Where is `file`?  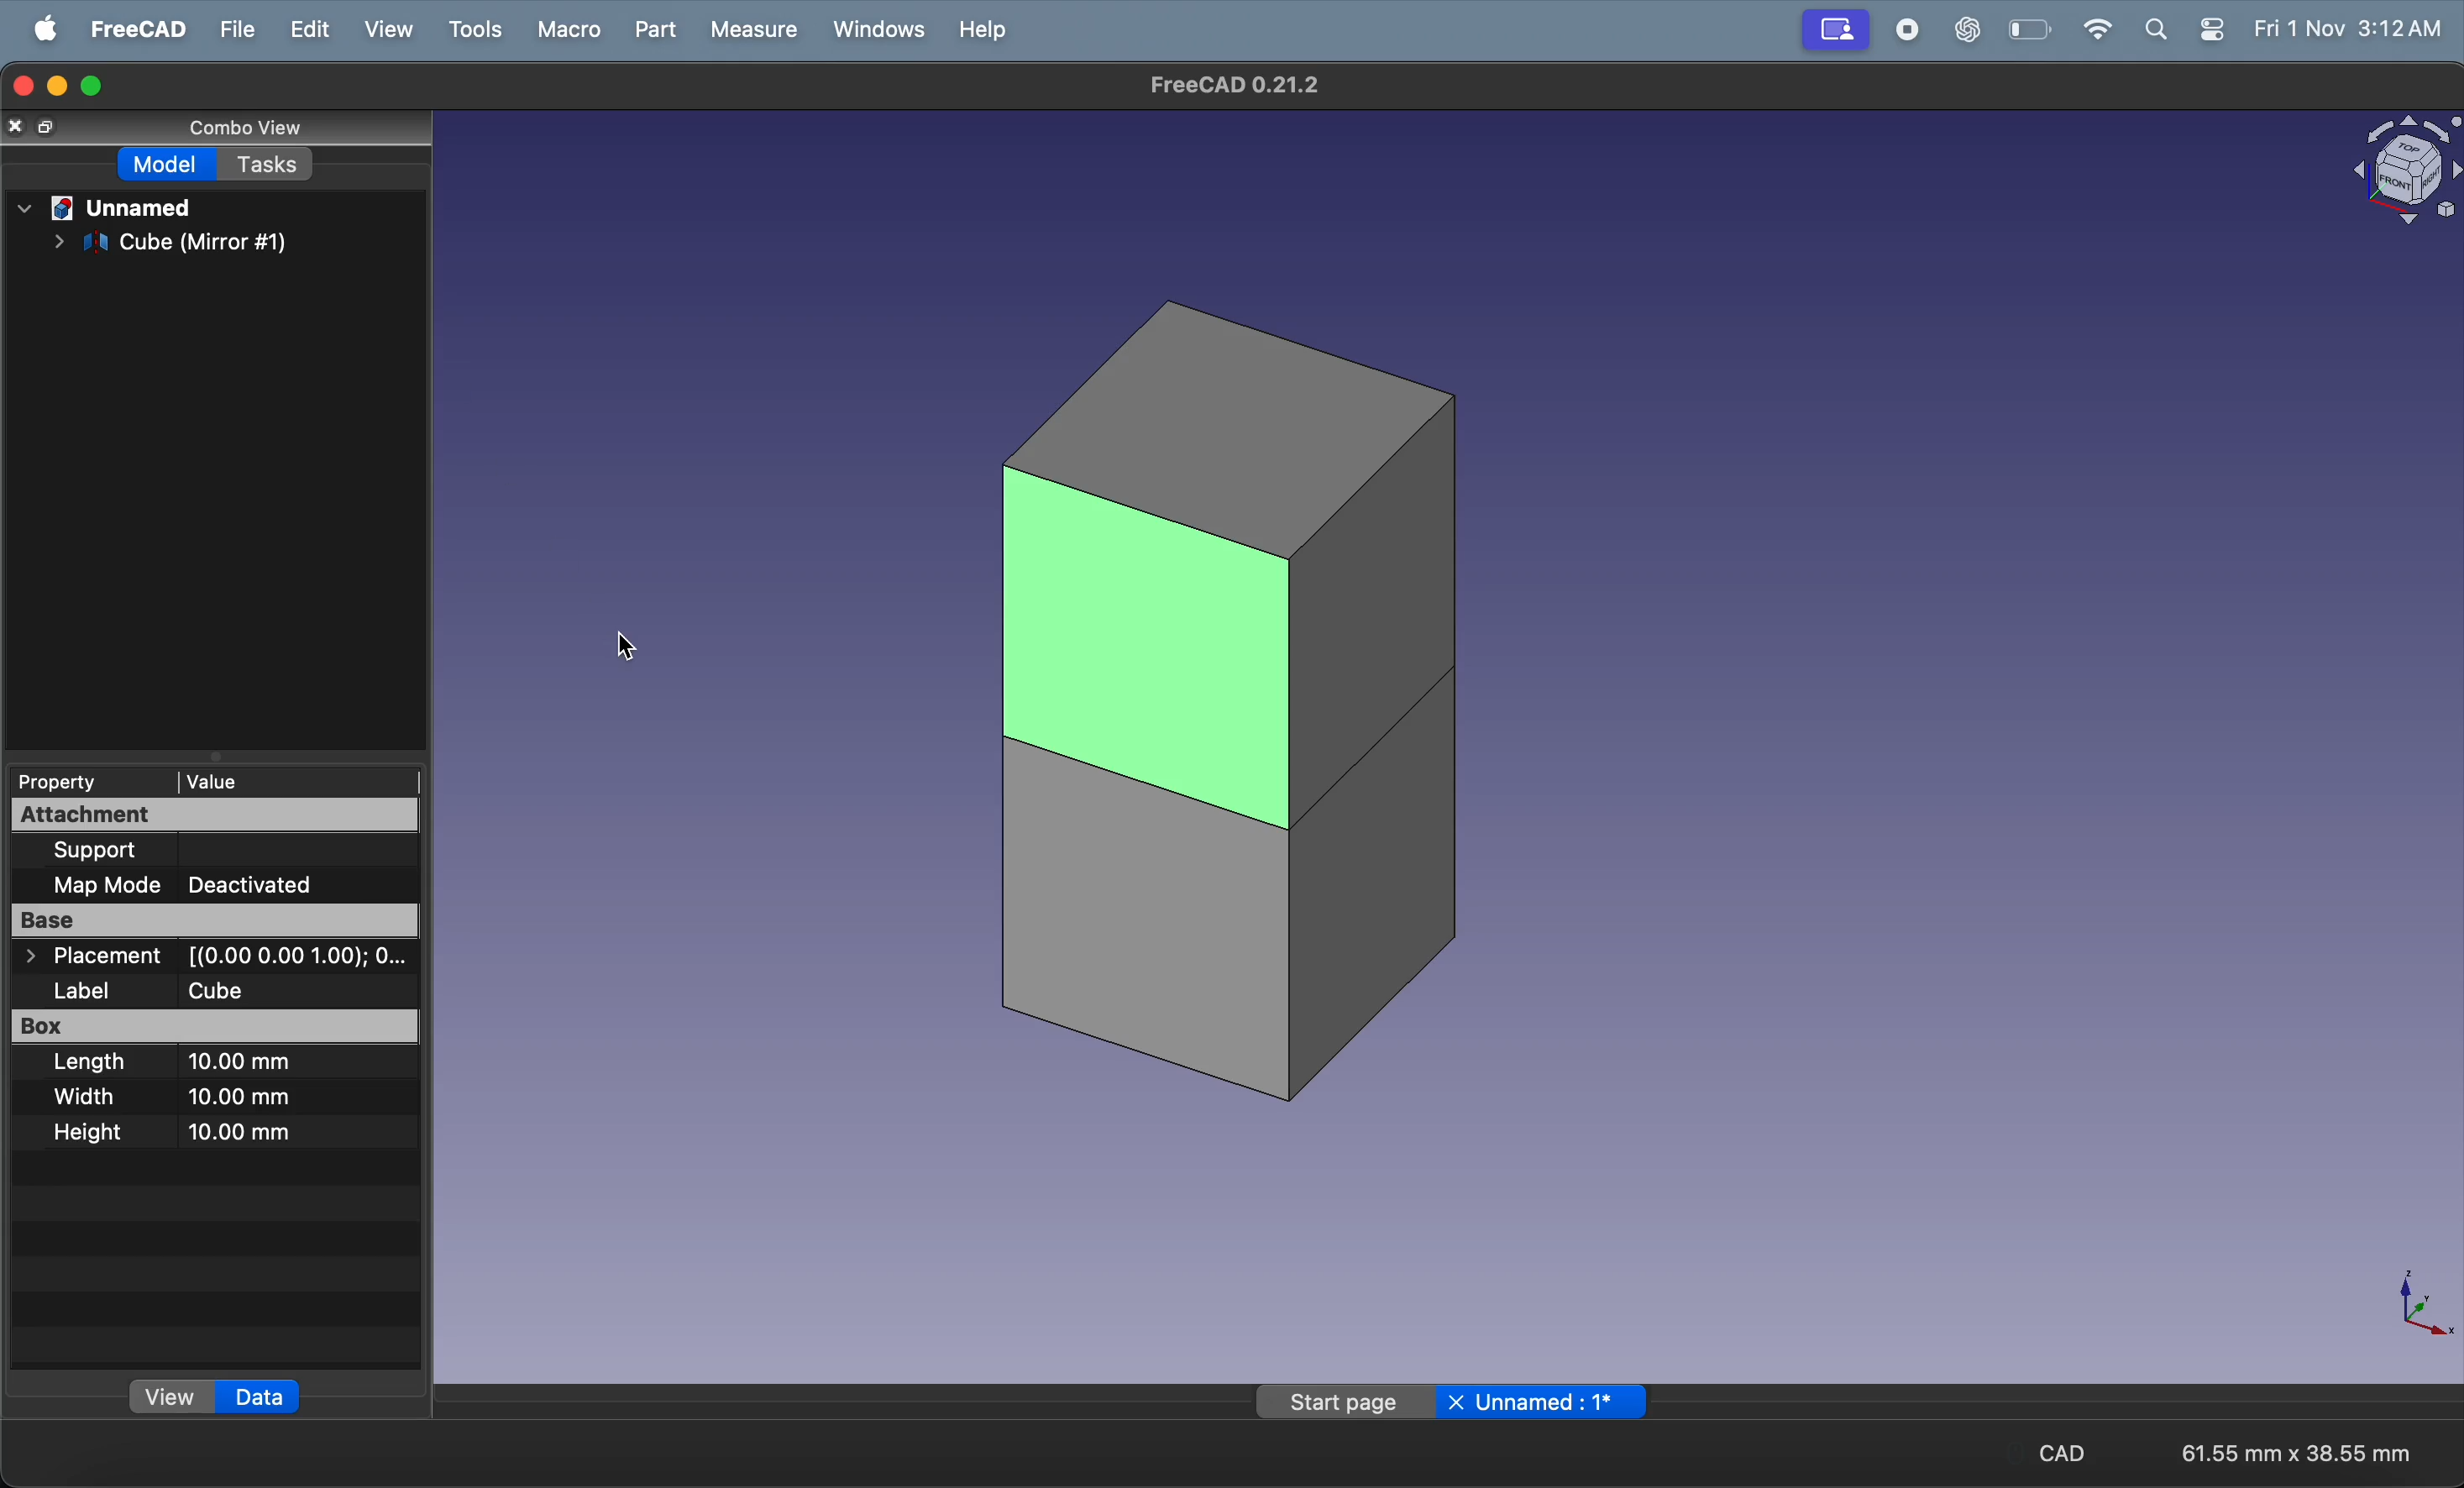 file is located at coordinates (233, 30).